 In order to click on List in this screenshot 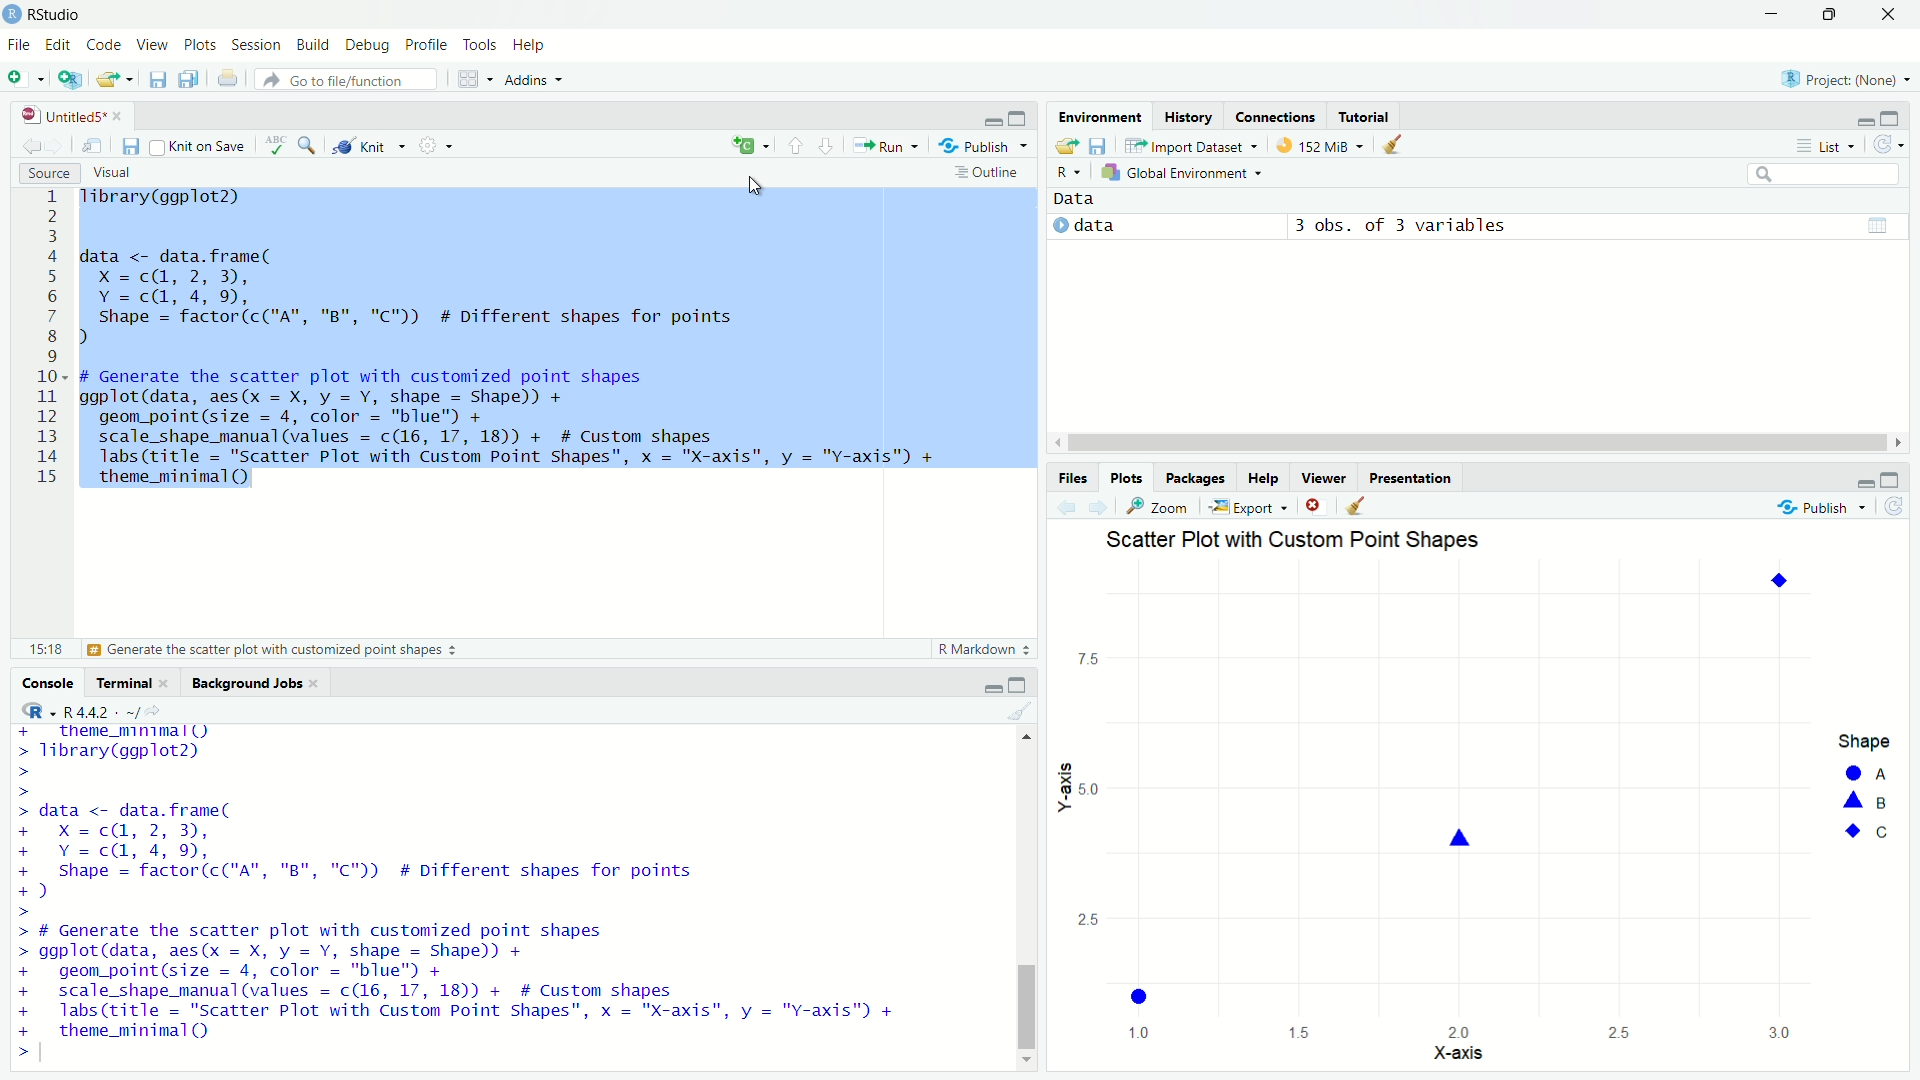, I will do `click(1823, 144)`.